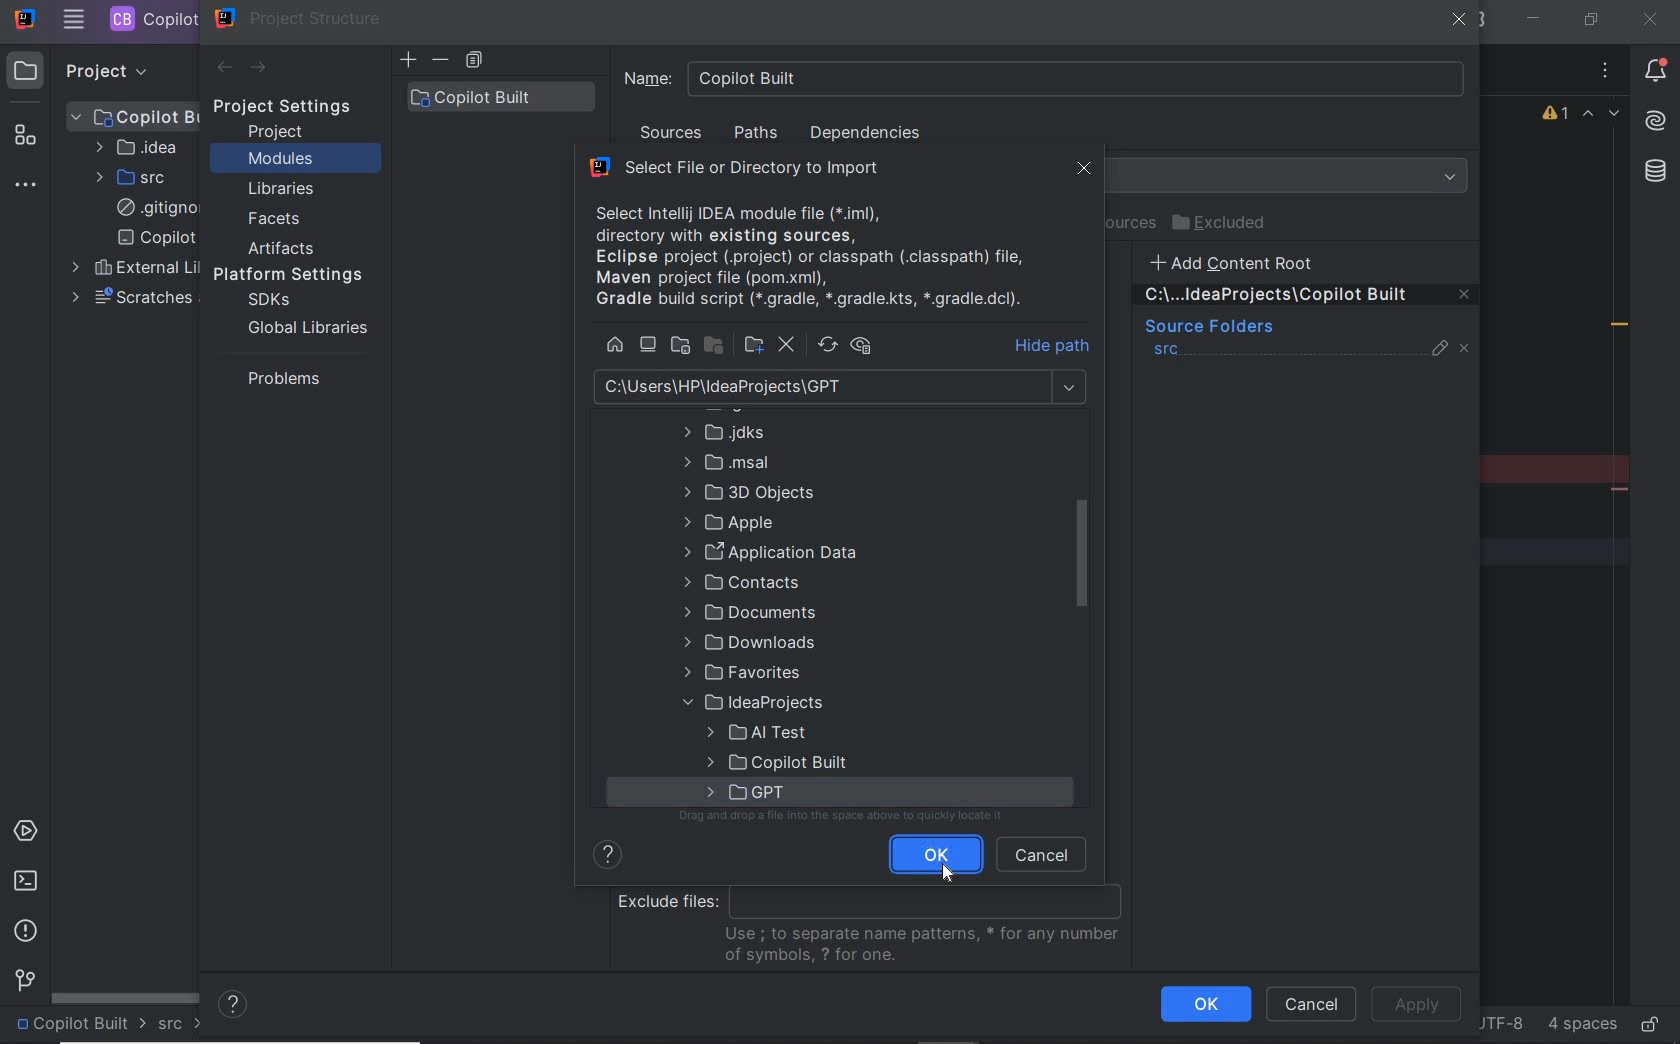  Describe the element at coordinates (1311, 1006) in the screenshot. I see `cancel` at that location.